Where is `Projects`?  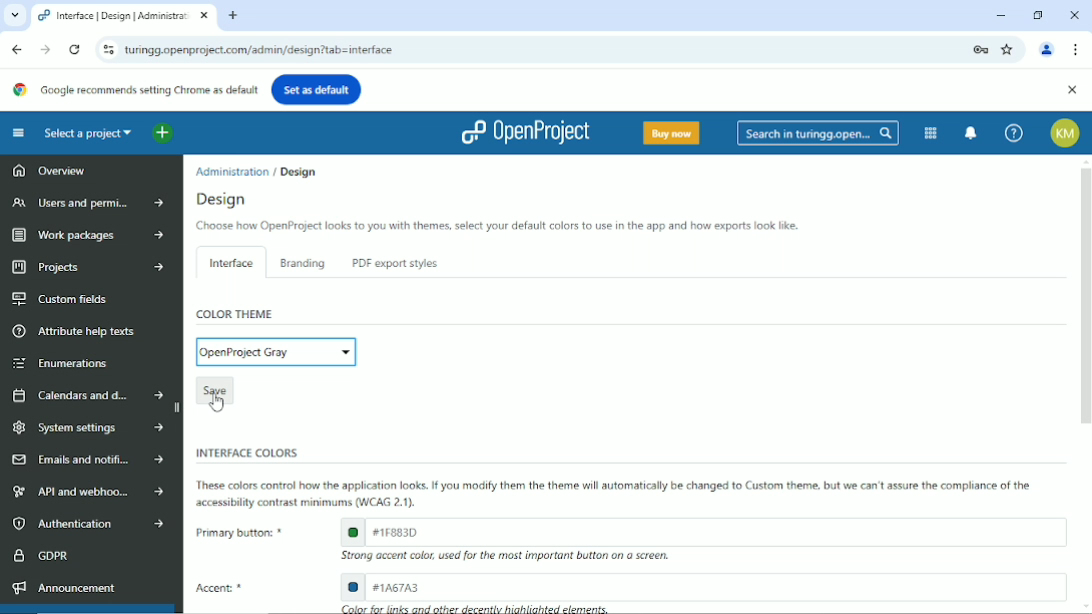
Projects is located at coordinates (84, 268).